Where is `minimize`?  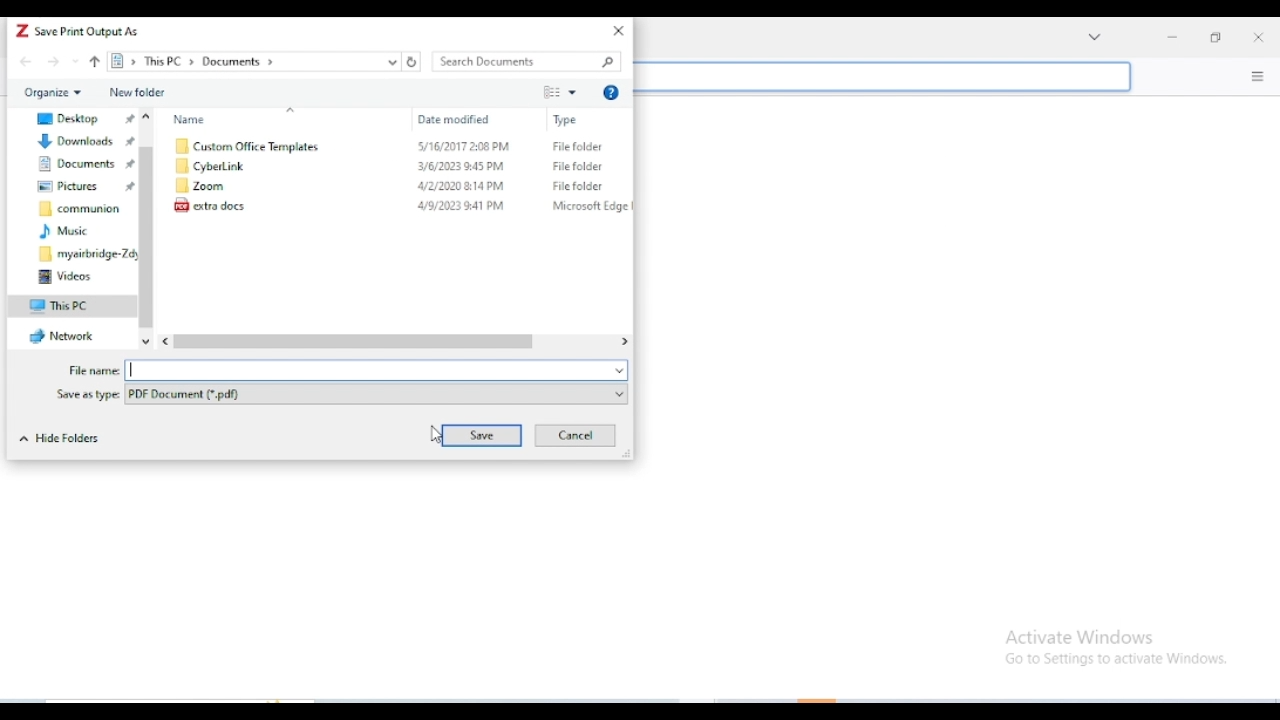 minimize is located at coordinates (1173, 35).